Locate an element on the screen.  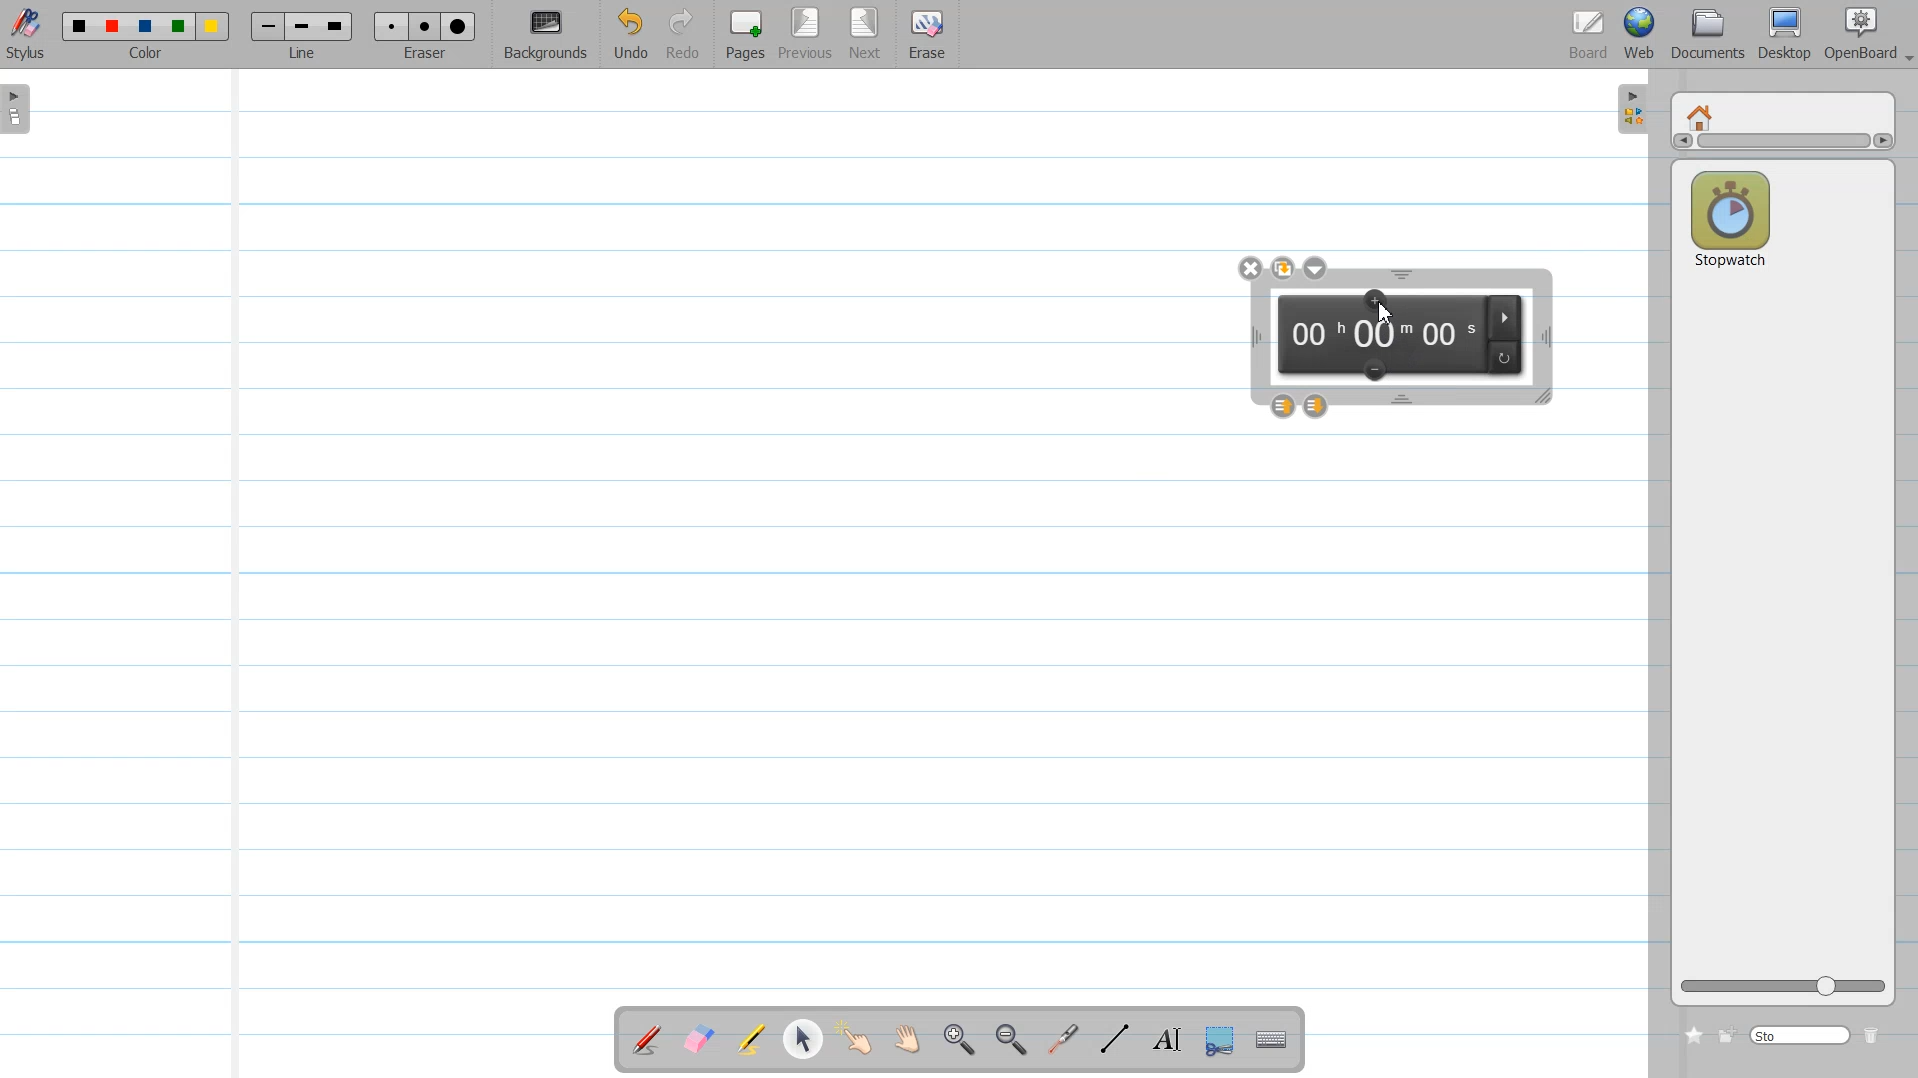
Time window Hight adjustment window  is located at coordinates (1401, 273).